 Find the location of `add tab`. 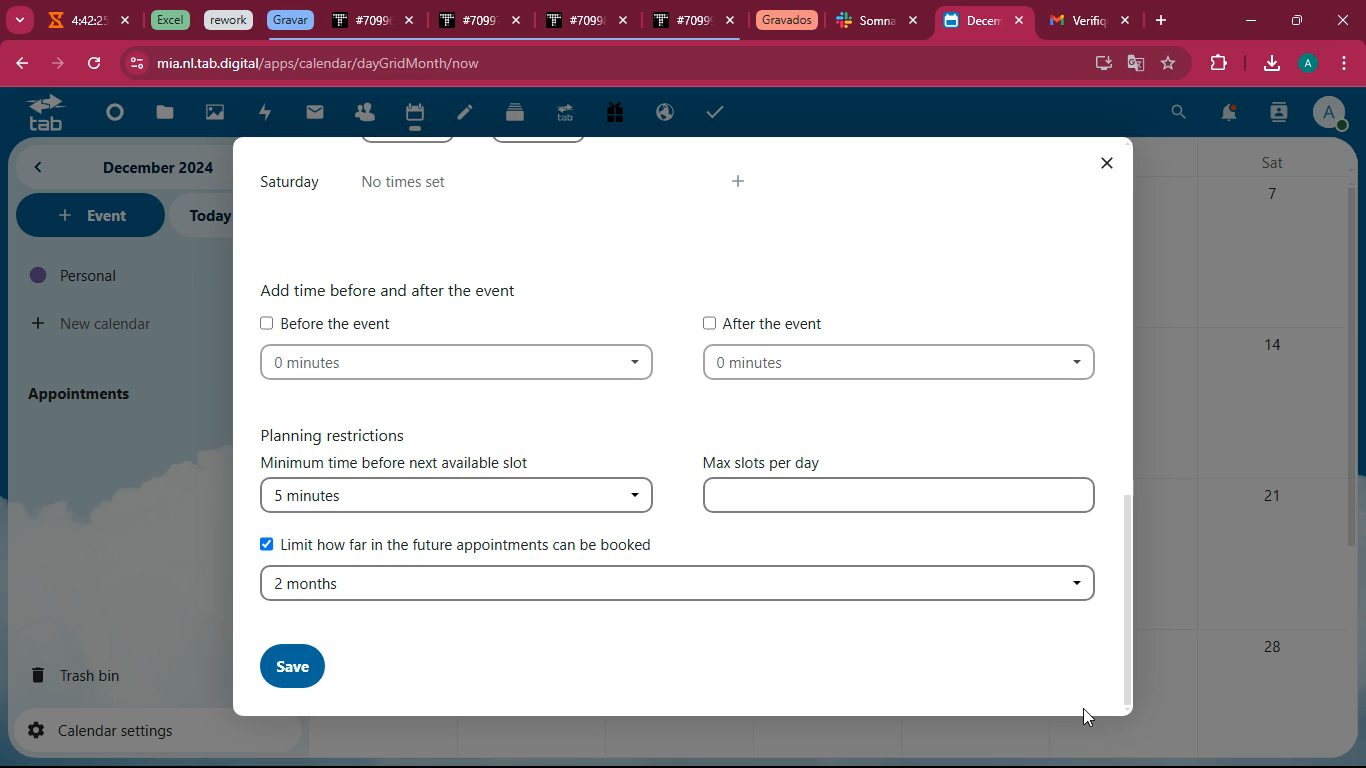

add tab is located at coordinates (1165, 21).